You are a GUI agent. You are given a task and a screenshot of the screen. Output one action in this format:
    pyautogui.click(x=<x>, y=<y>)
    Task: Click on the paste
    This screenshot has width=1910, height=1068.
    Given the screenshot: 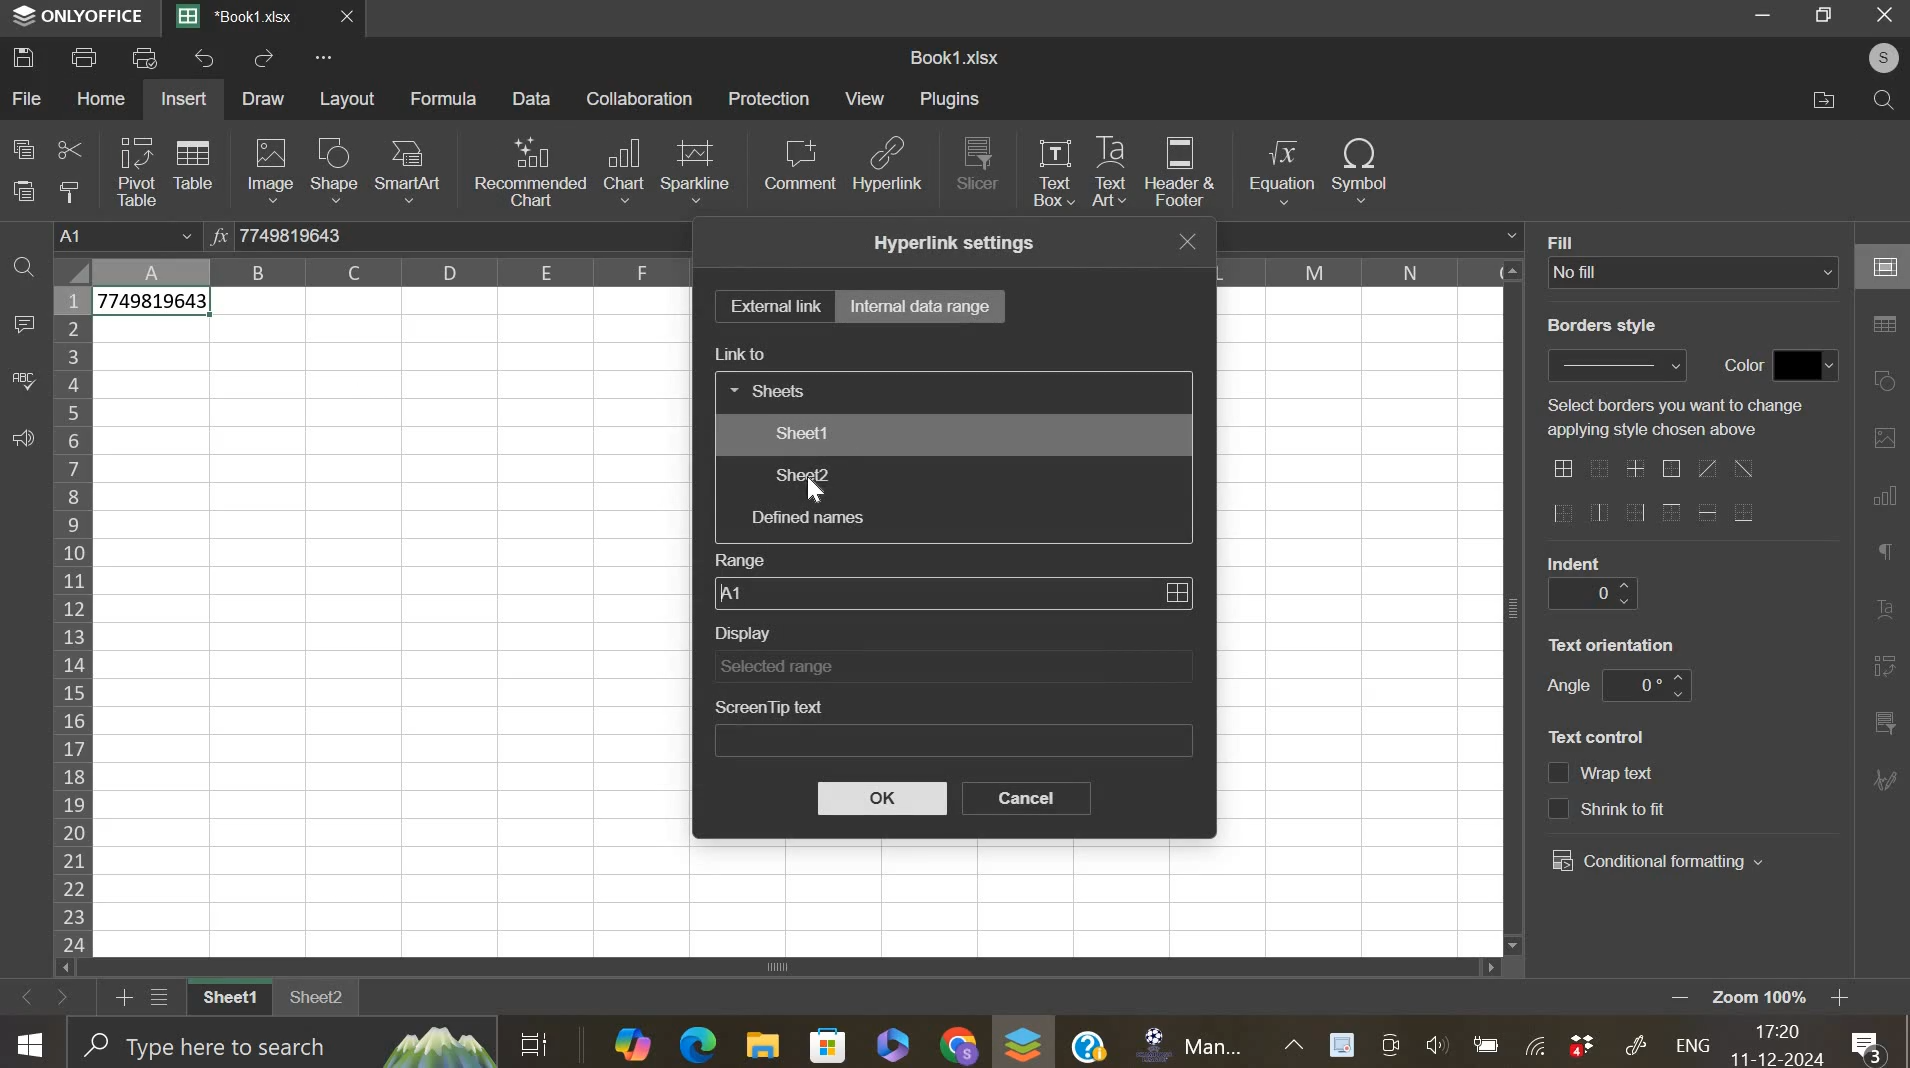 What is the action you would take?
    pyautogui.click(x=26, y=191)
    